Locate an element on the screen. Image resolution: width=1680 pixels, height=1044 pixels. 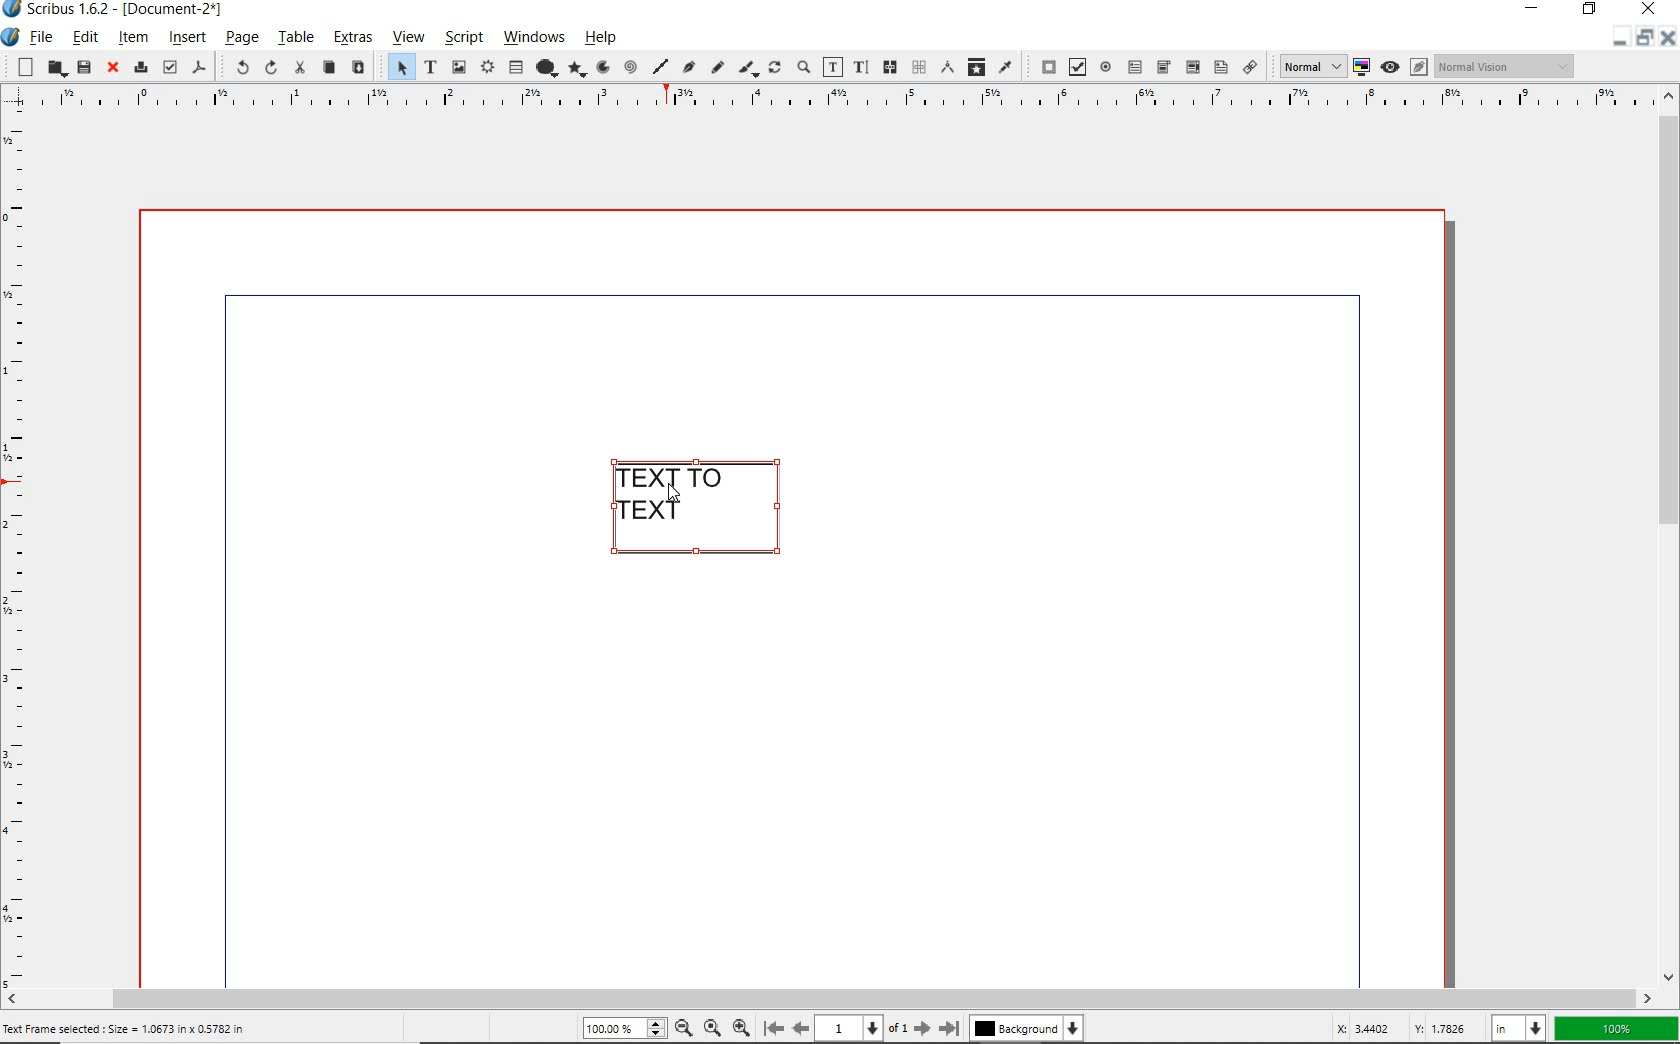
view is located at coordinates (409, 38).